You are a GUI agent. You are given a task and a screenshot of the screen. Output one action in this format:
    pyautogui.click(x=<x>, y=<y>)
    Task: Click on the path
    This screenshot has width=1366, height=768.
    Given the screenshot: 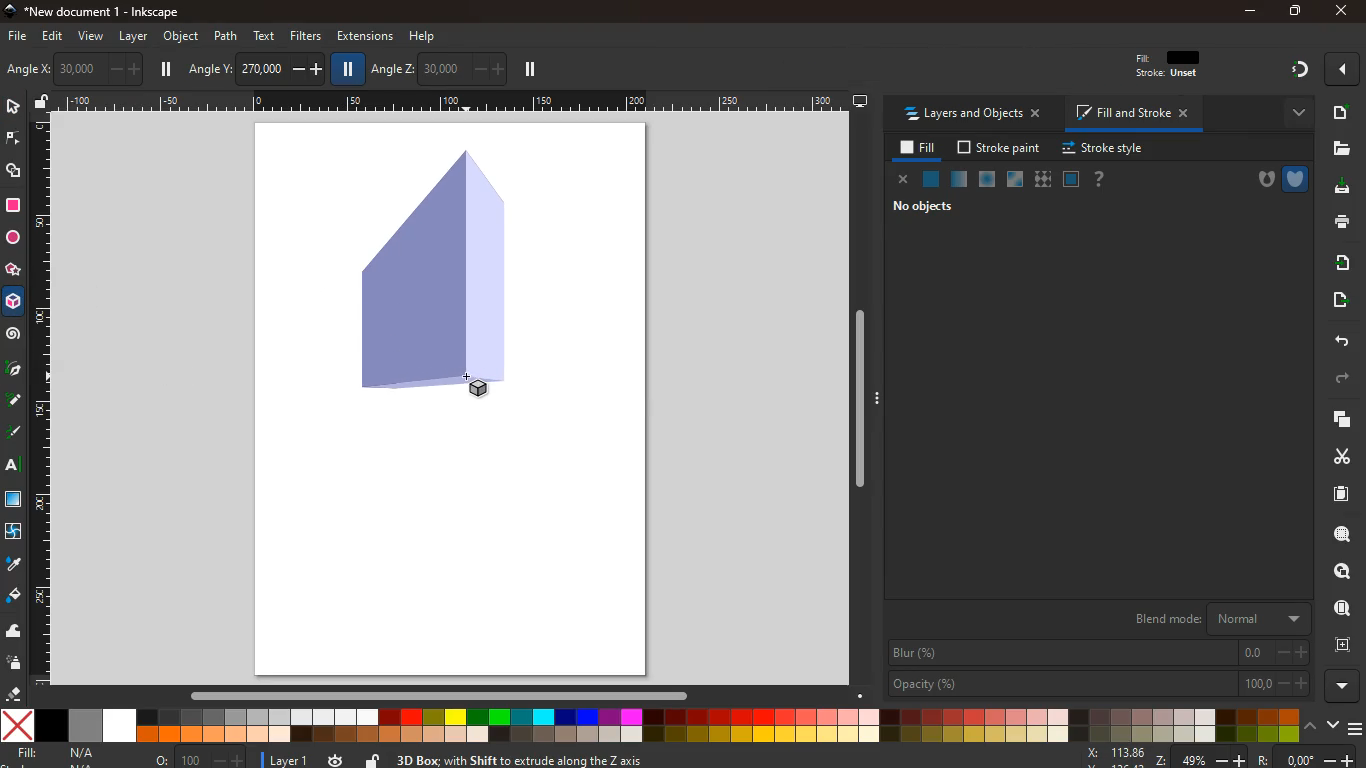 What is the action you would take?
    pyautogui.click(x=226, y=35)
    